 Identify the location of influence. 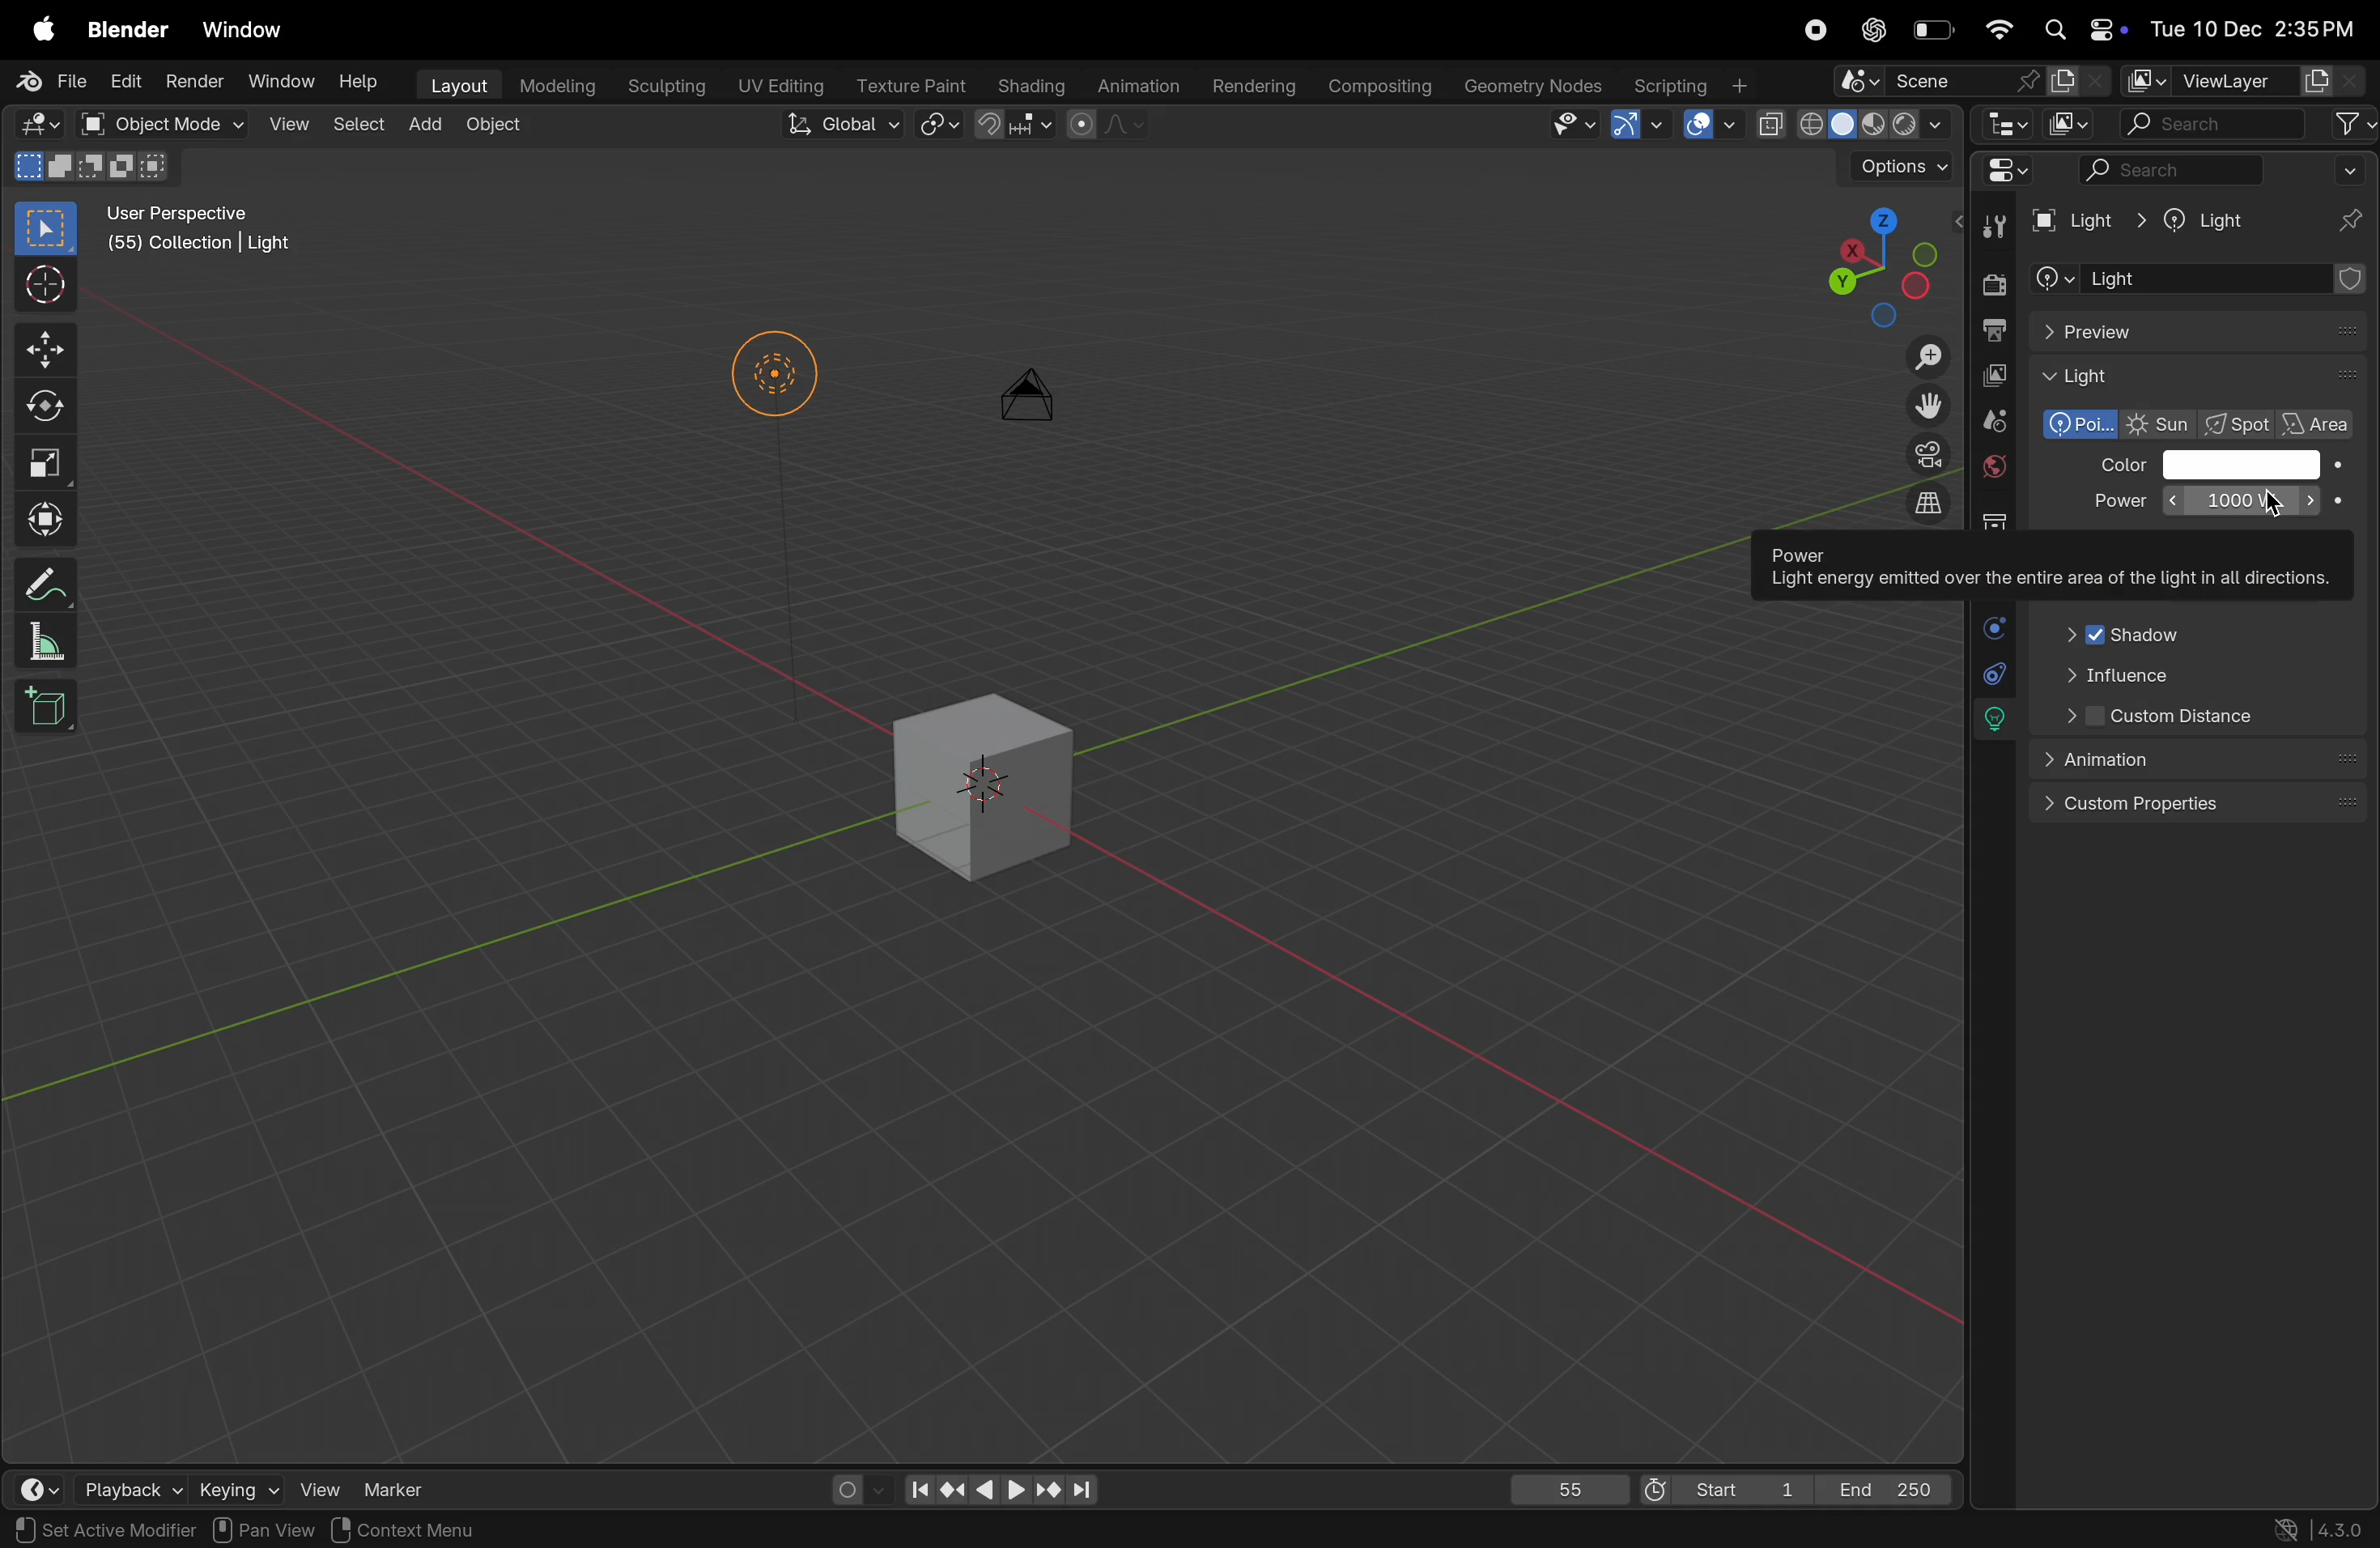
(2174, 674).